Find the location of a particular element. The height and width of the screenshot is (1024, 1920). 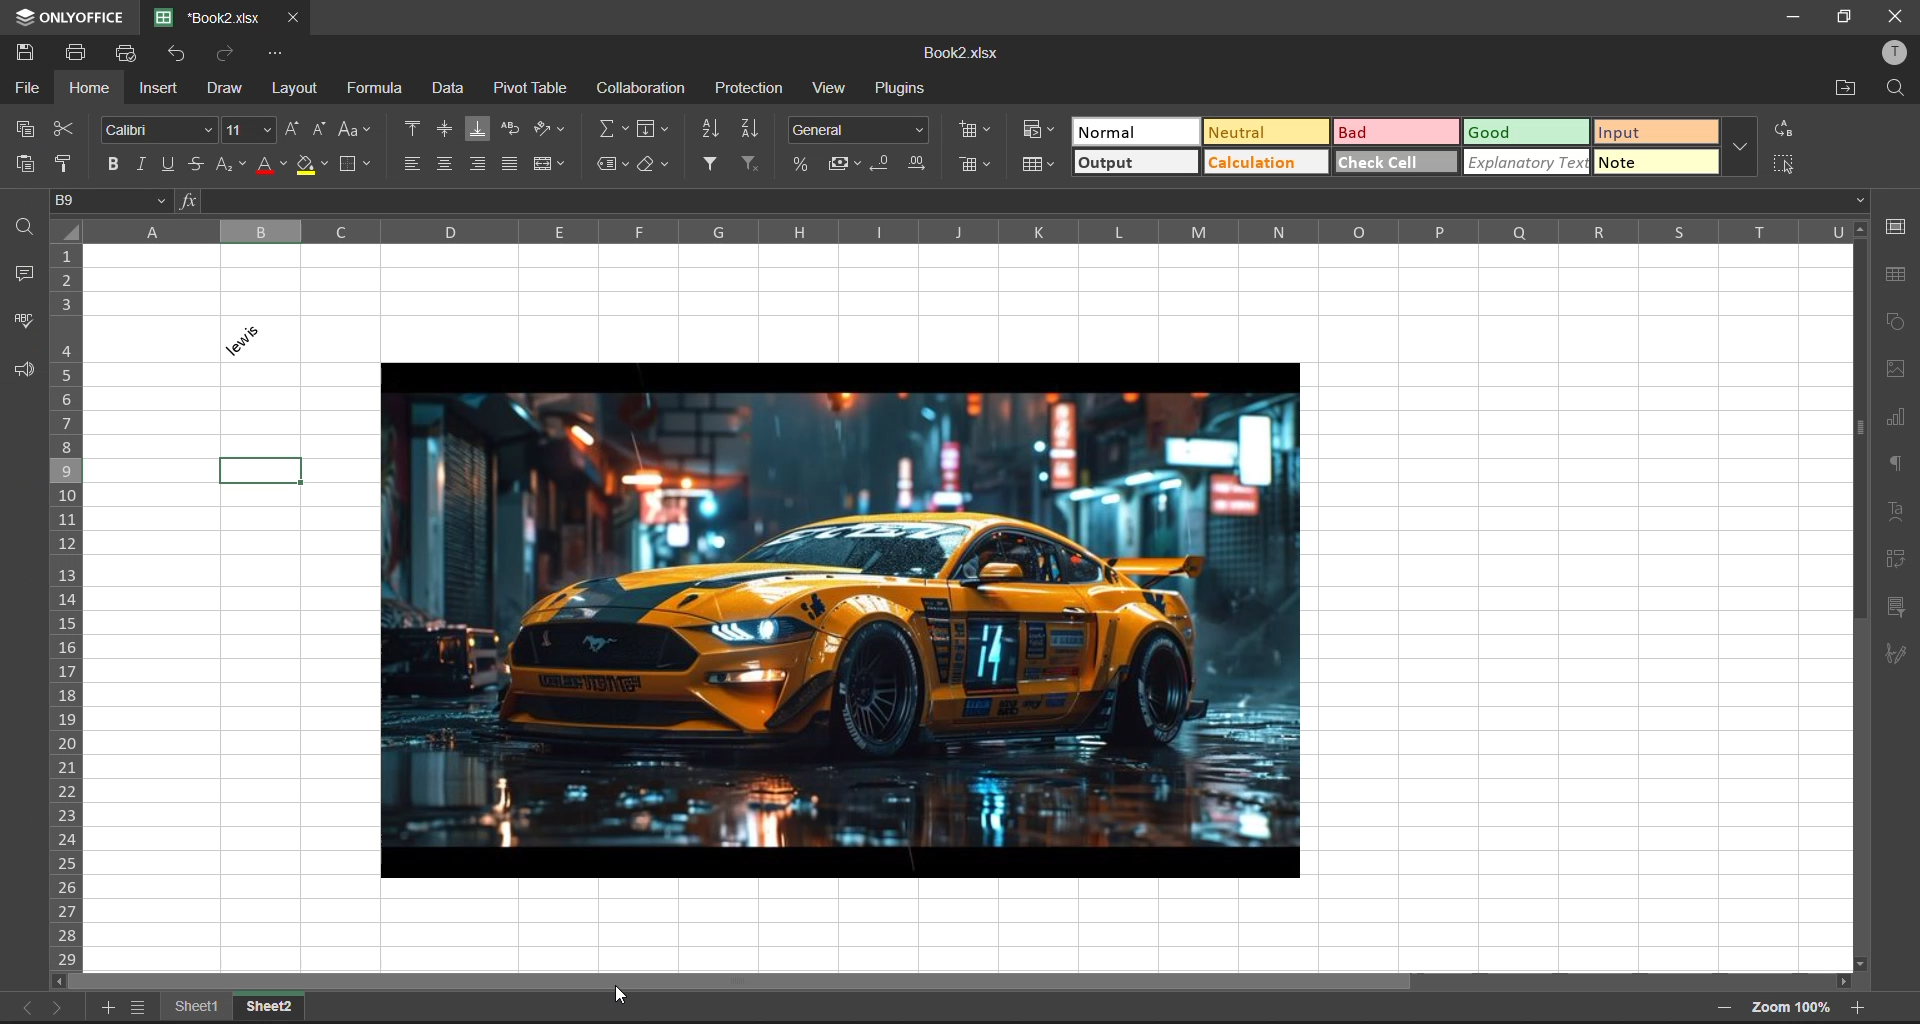

Cursor is located at coordinates (620, 995).